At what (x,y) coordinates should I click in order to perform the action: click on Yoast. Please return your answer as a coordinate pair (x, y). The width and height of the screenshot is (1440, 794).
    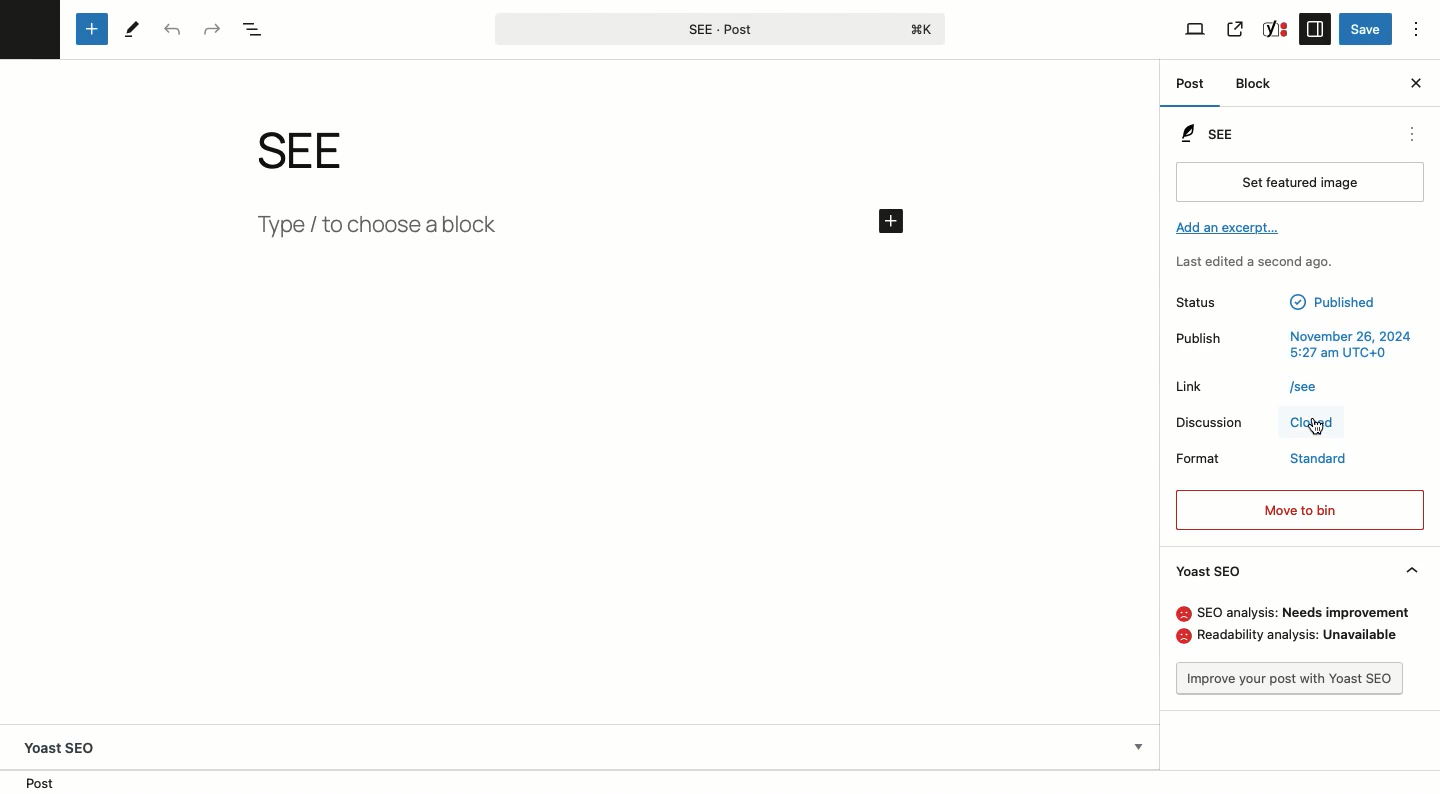
    Looking at the image, I should click on (1208, 571).